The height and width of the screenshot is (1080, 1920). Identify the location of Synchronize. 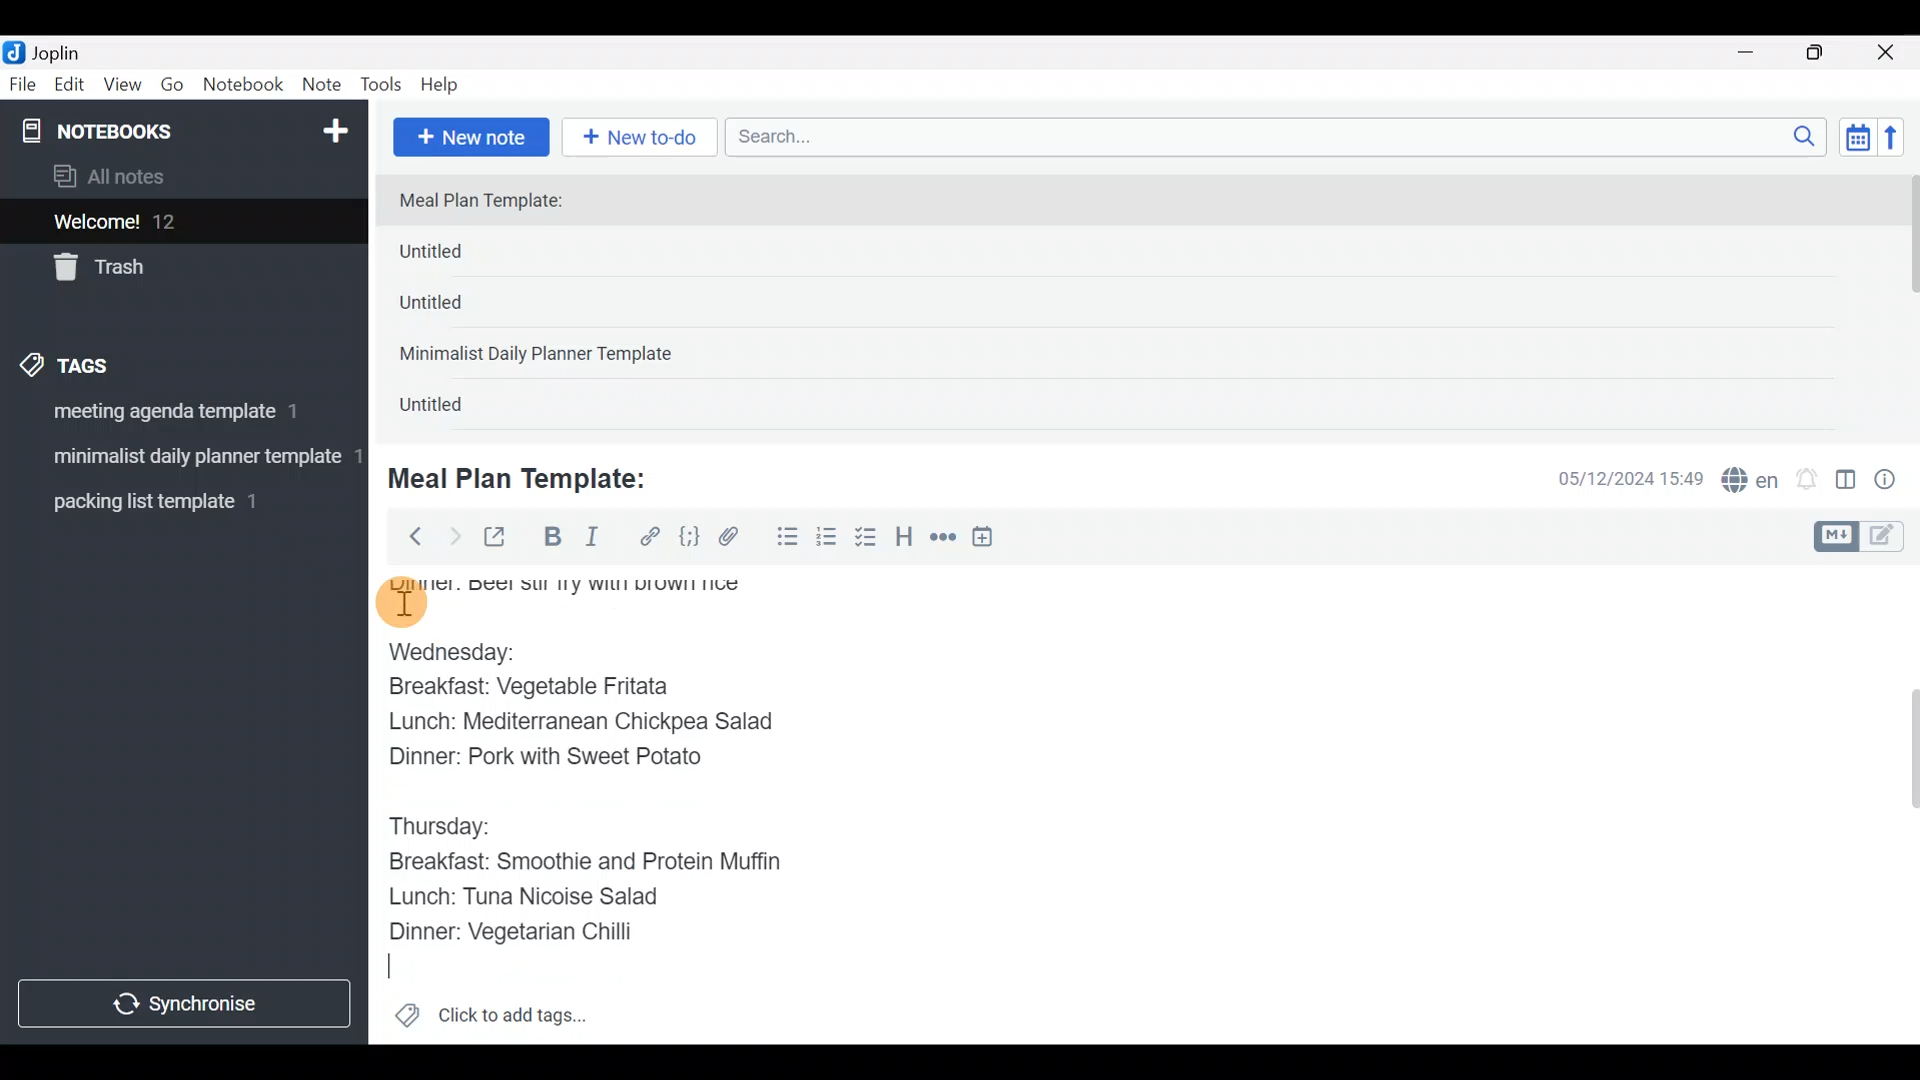
(187, 1003).